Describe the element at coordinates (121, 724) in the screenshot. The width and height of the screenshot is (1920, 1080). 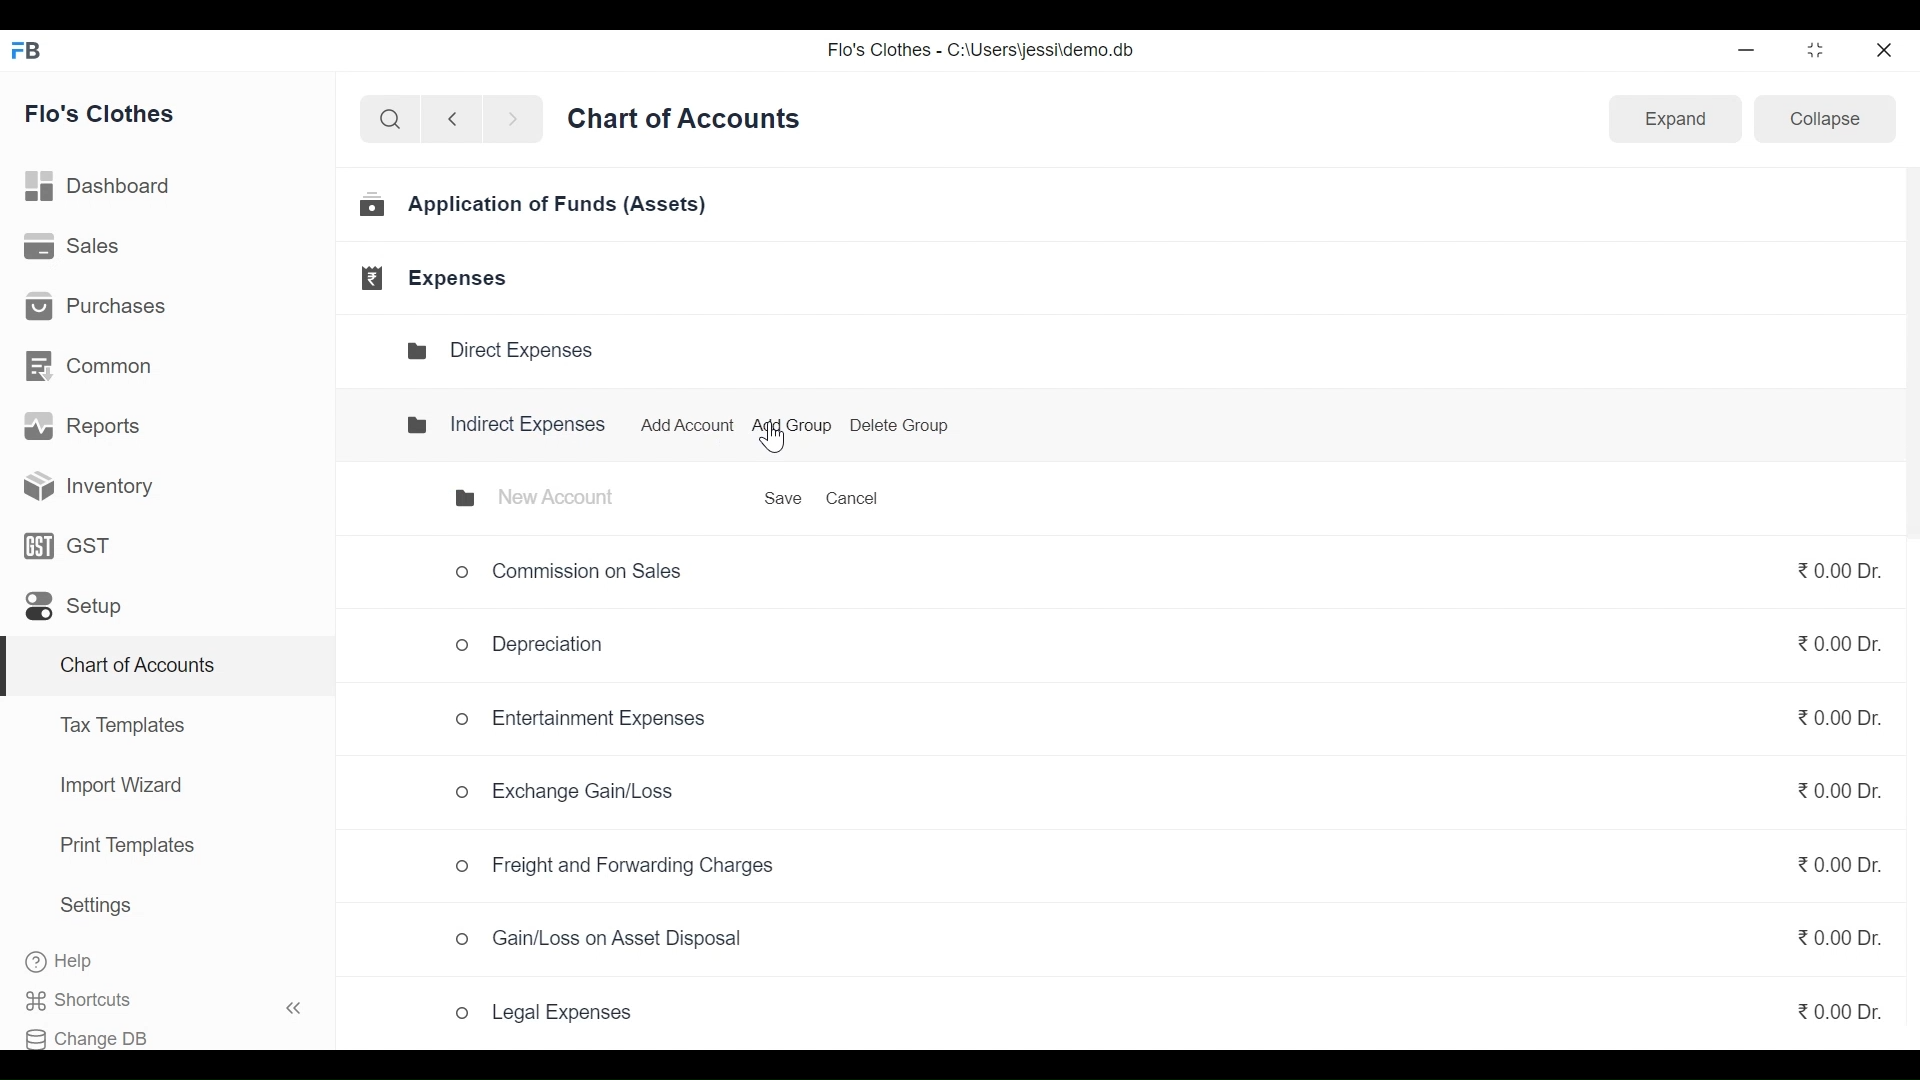
I see `Tax Templates` at that location.